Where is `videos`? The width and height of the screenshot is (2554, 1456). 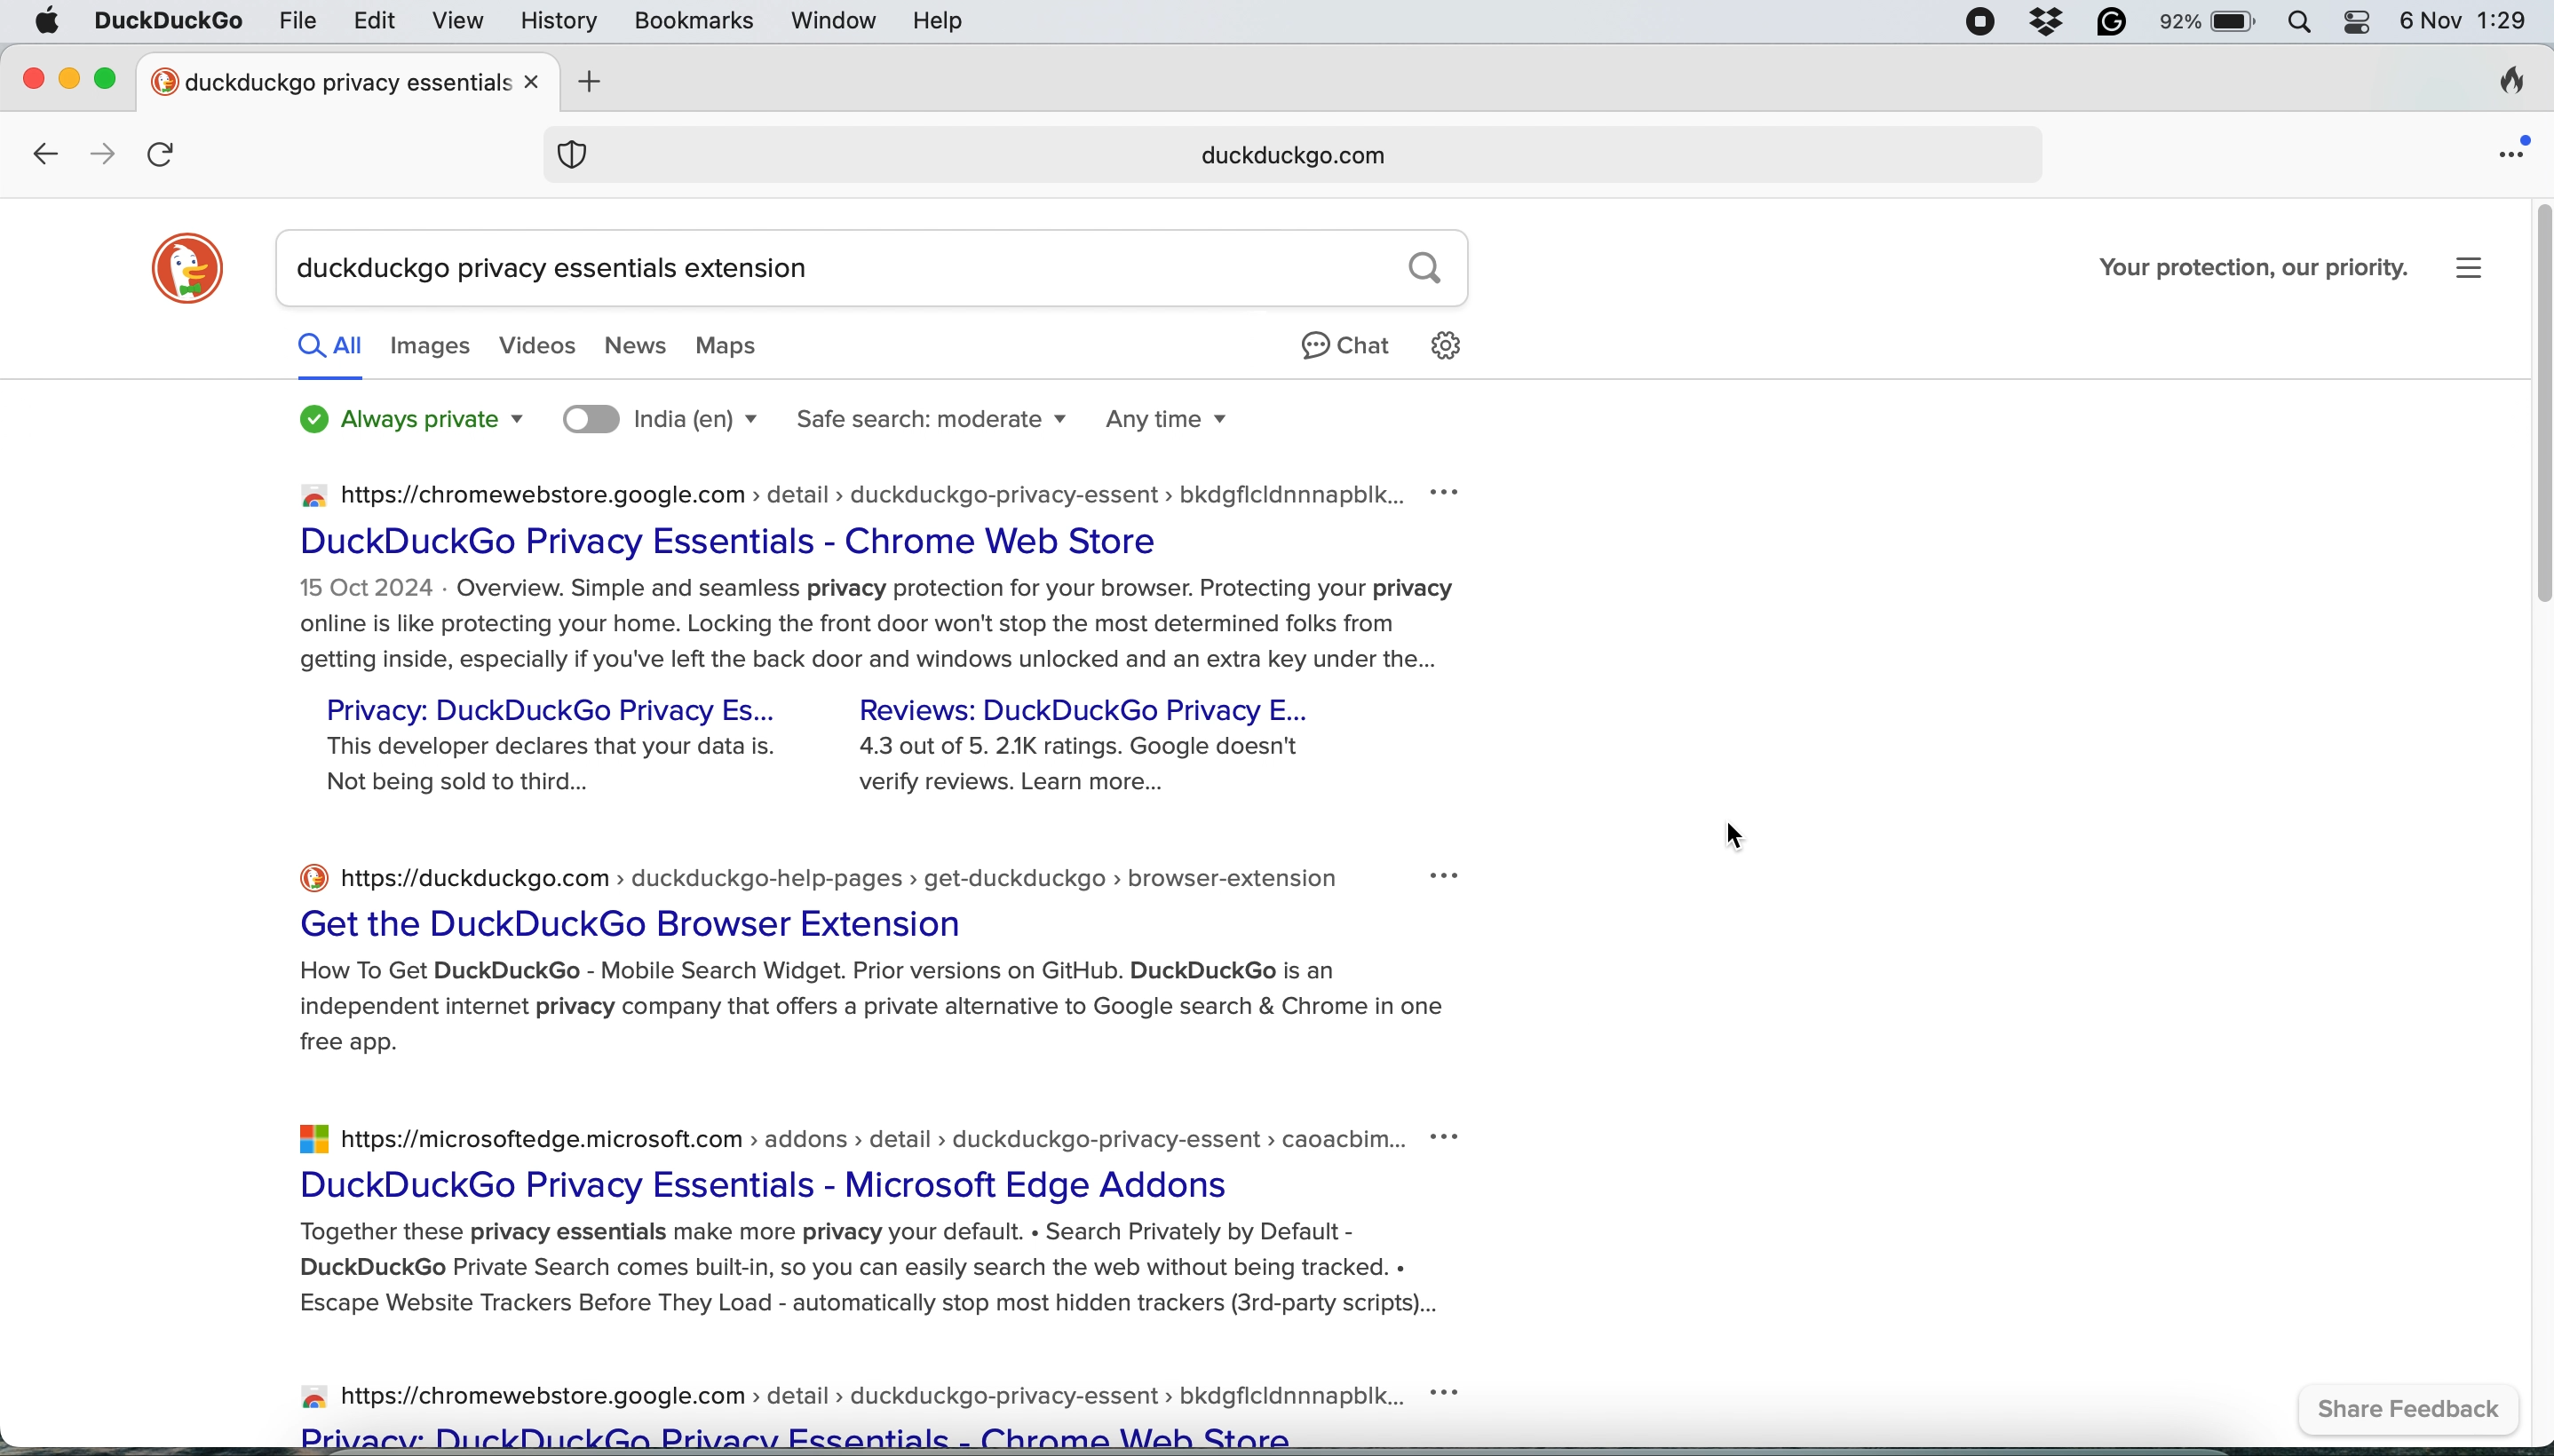 videos is located at coordinates (542, 344).